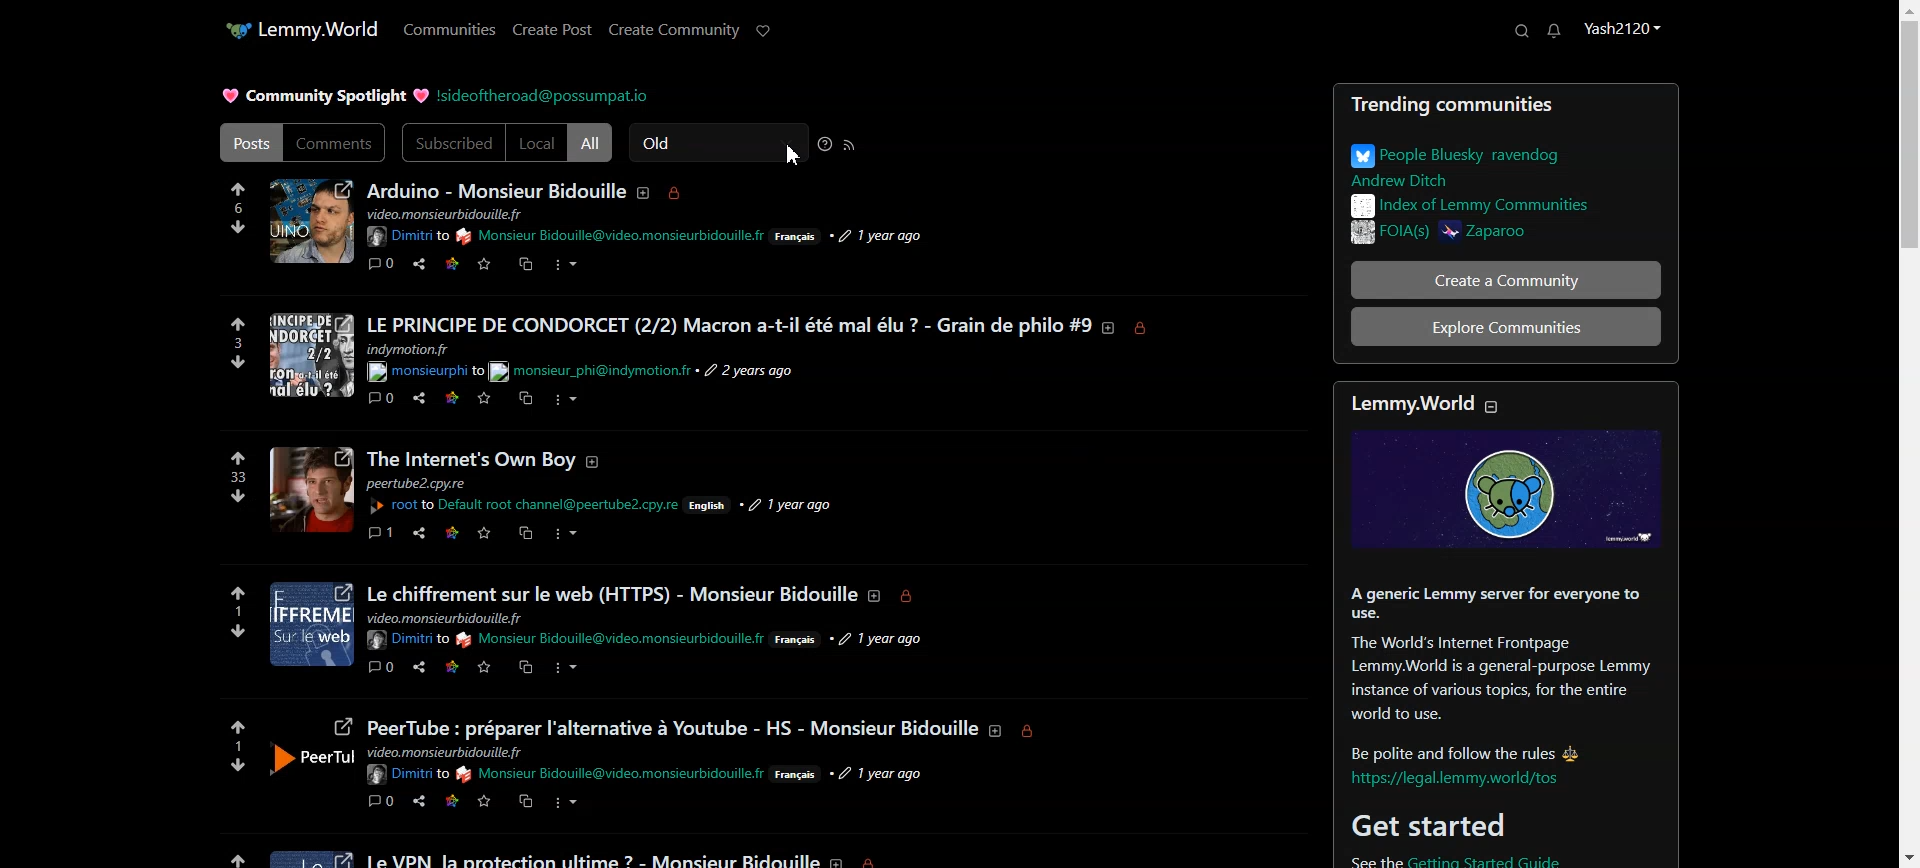 This screenshot has height=868, width=1920. I want to click on save, so click(489, 533).